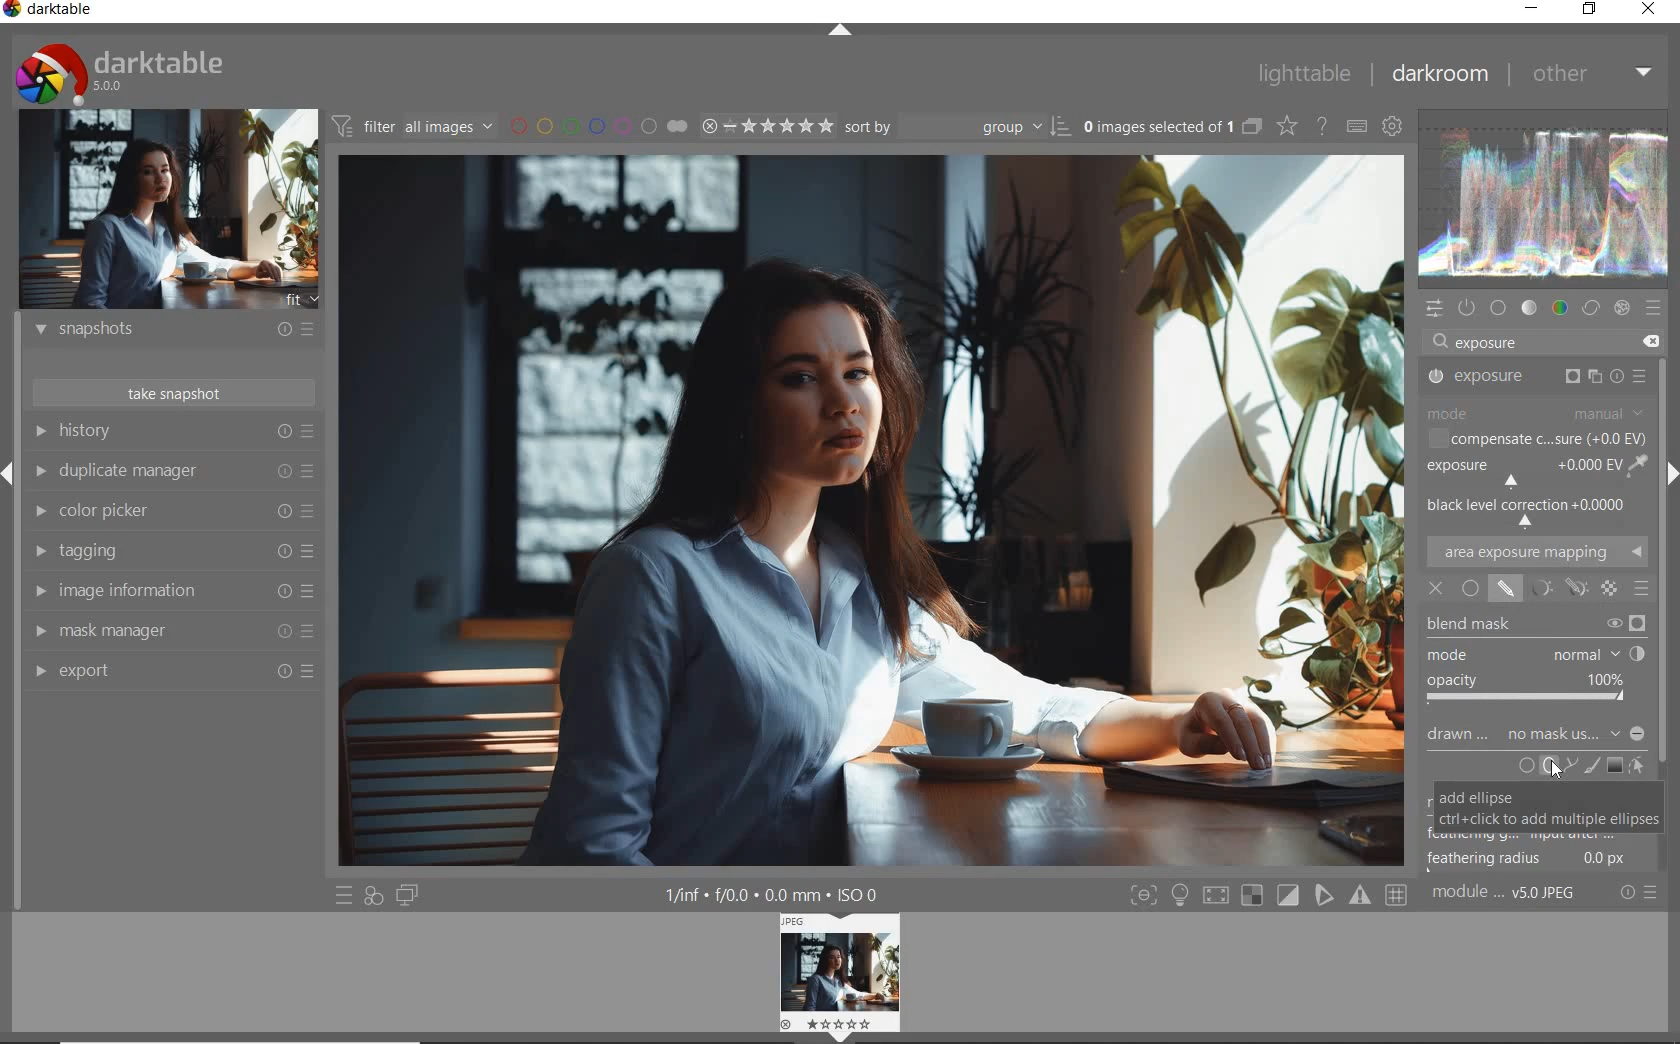 This screenshot has height=1044, width=1680. What do you see at coordinates (1553, 588) in the screenshot?
I see `MASK OPTIONS` at bounding box center [1553, 588].